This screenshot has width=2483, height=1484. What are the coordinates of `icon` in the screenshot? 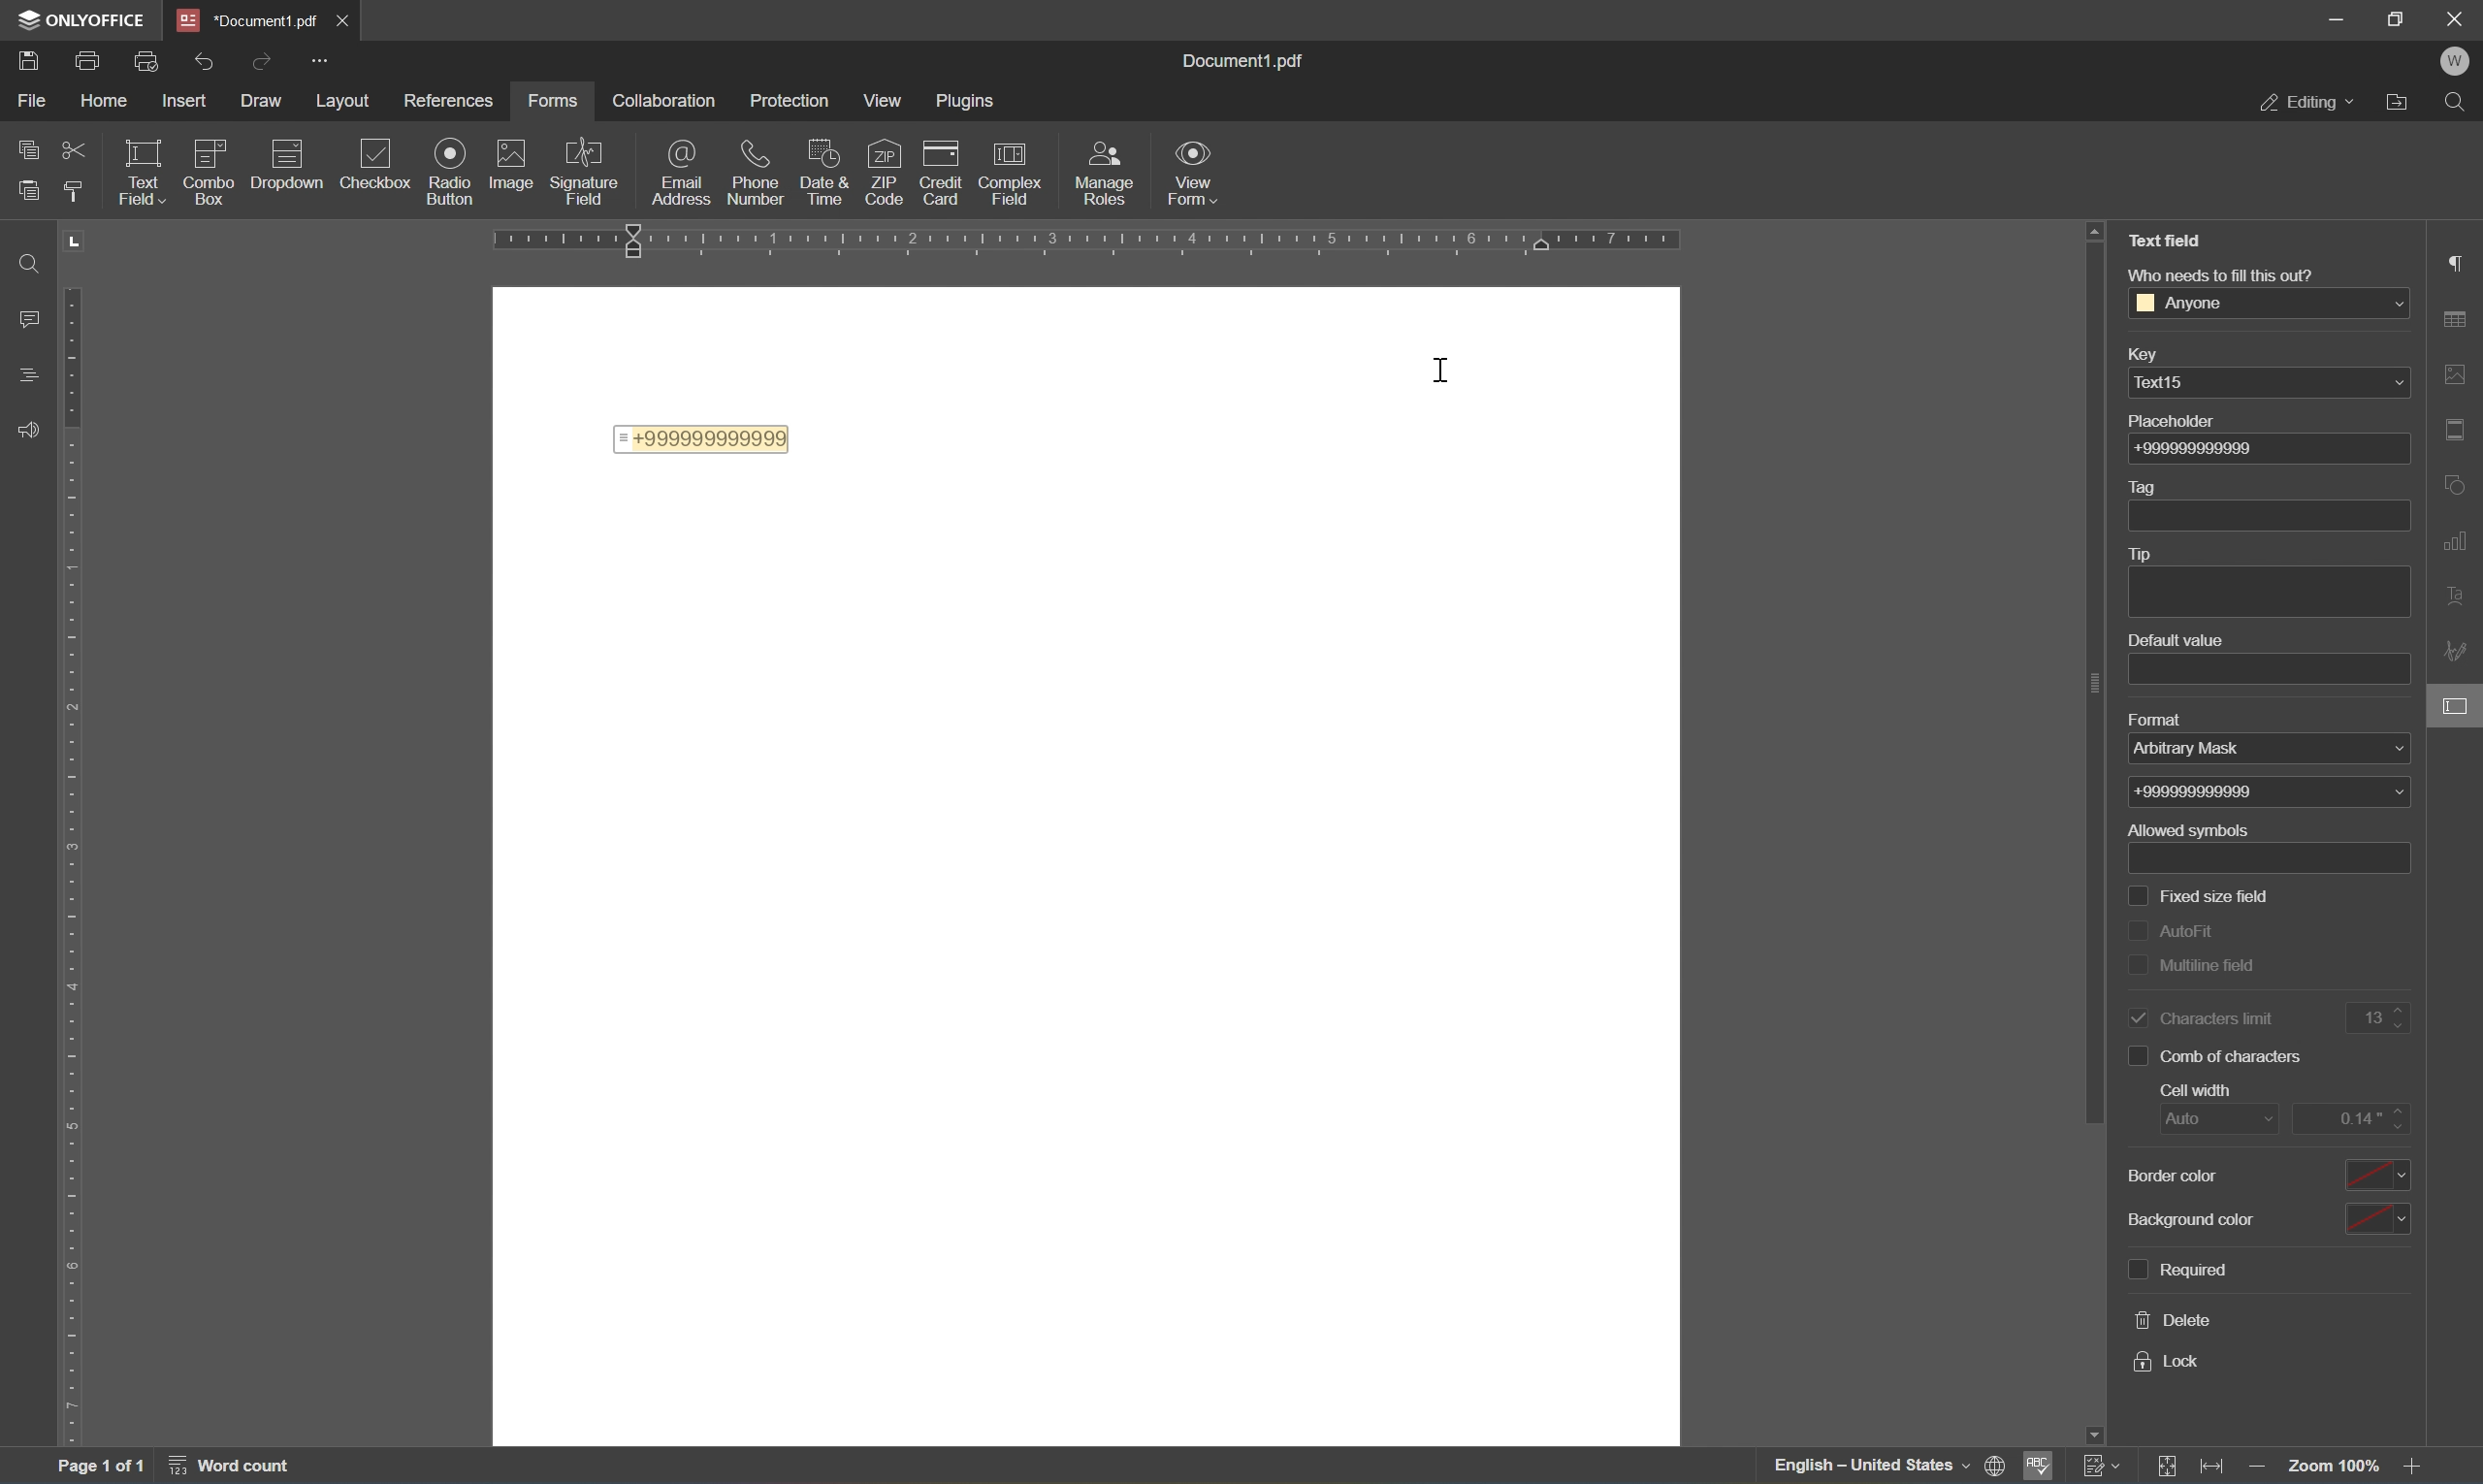 It's located at (947, 164).